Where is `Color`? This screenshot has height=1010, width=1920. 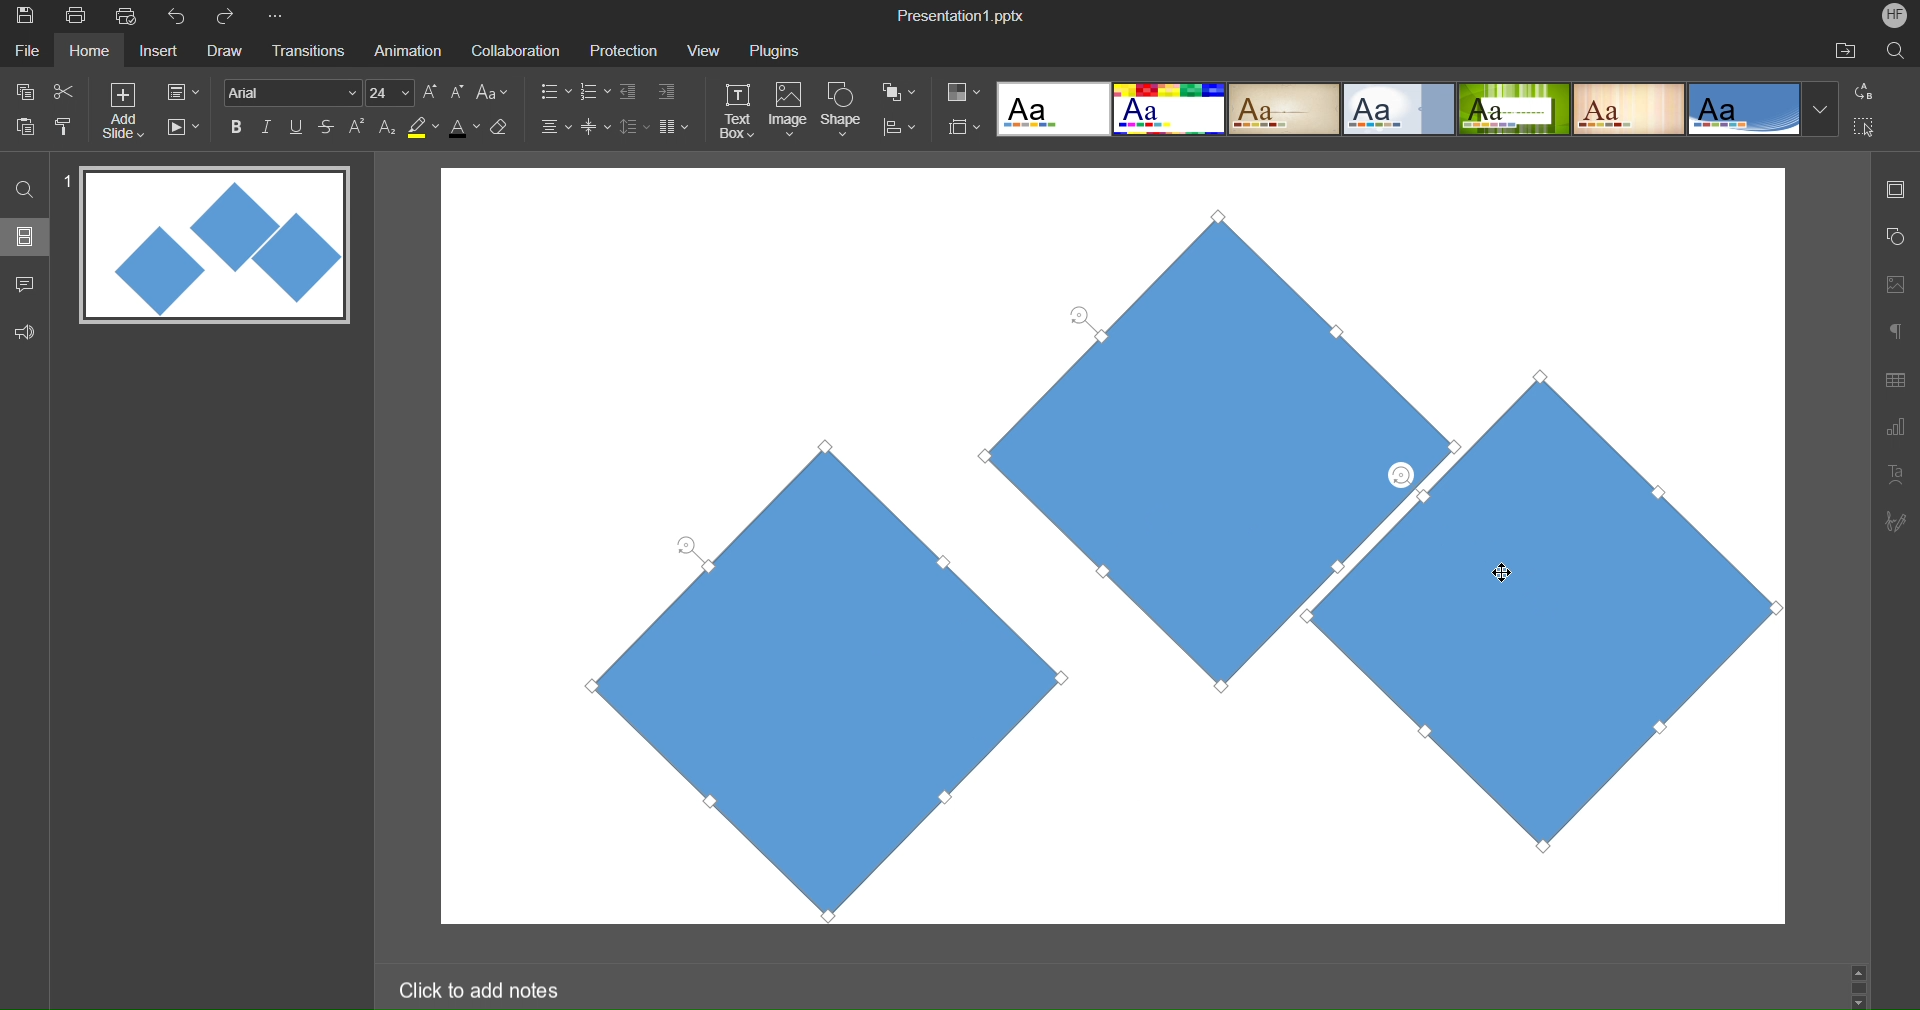
Color is located at coordinates (964, 92).